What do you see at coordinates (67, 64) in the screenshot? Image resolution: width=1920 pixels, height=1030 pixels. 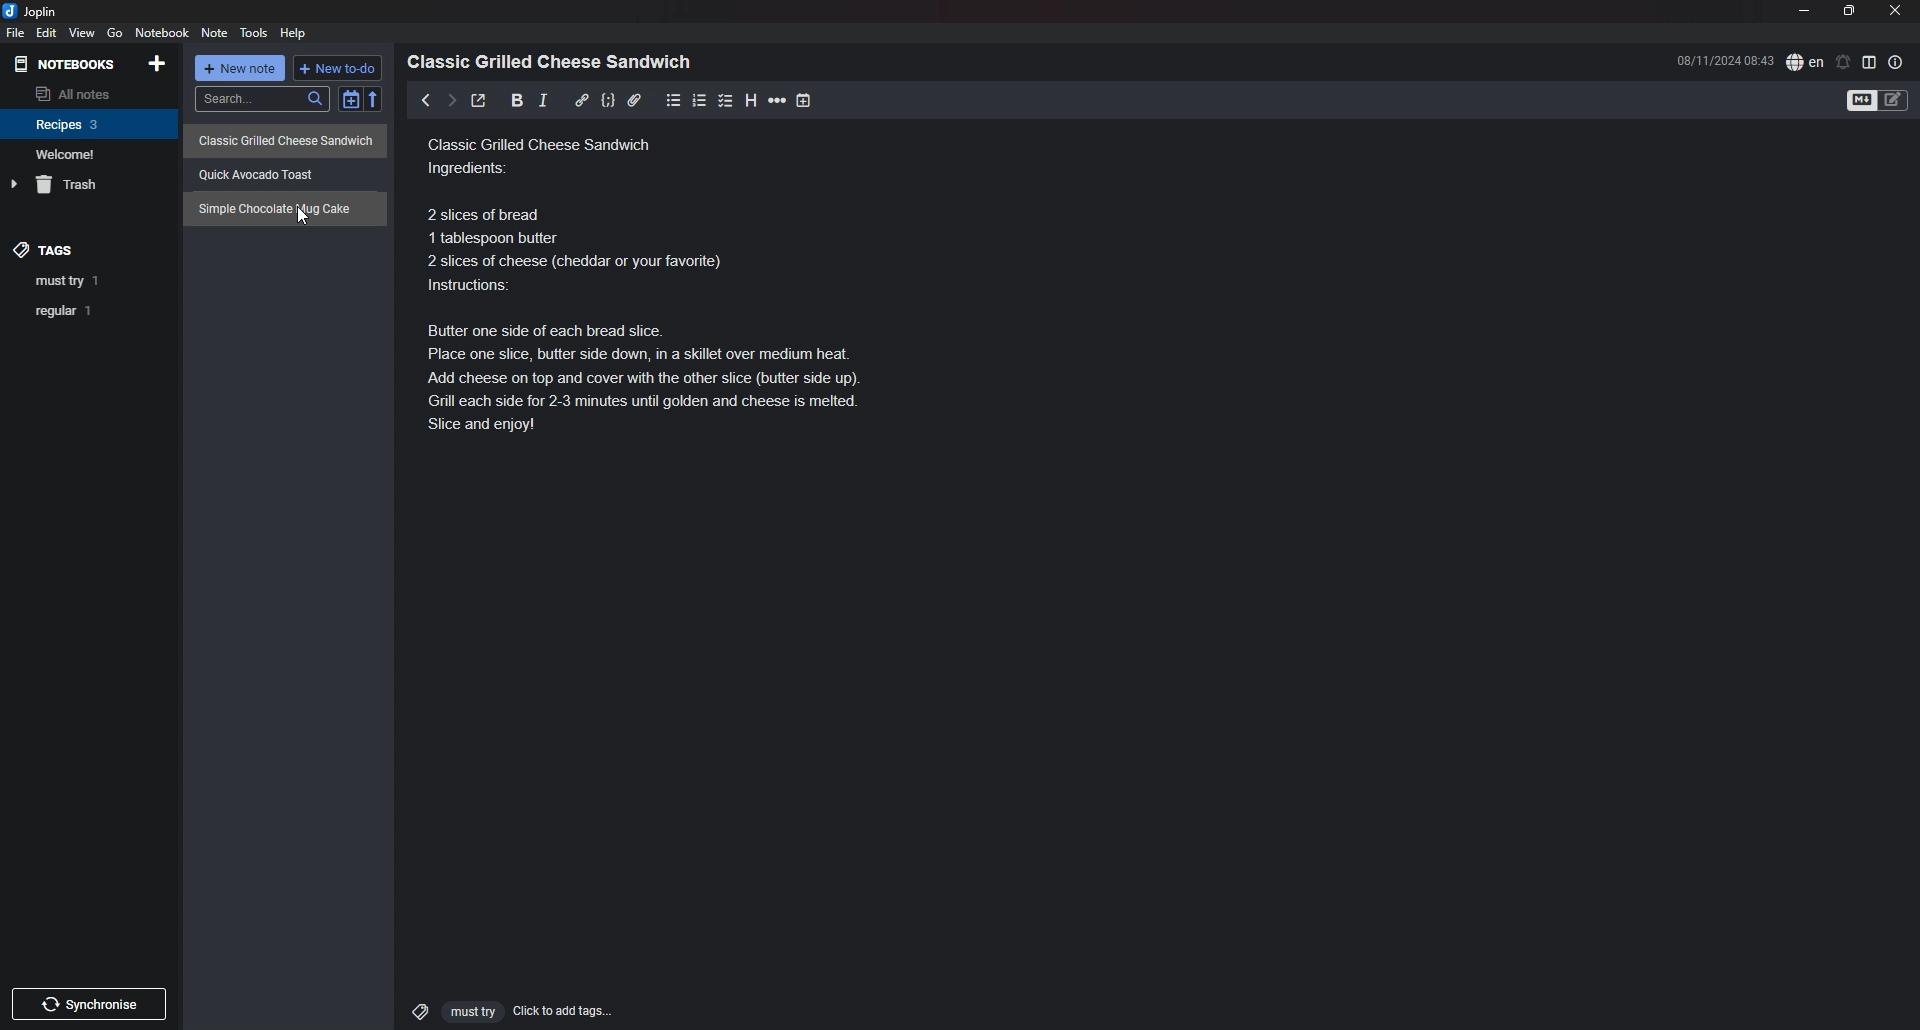 I see `notebooks` at bounding box center [67, 64].